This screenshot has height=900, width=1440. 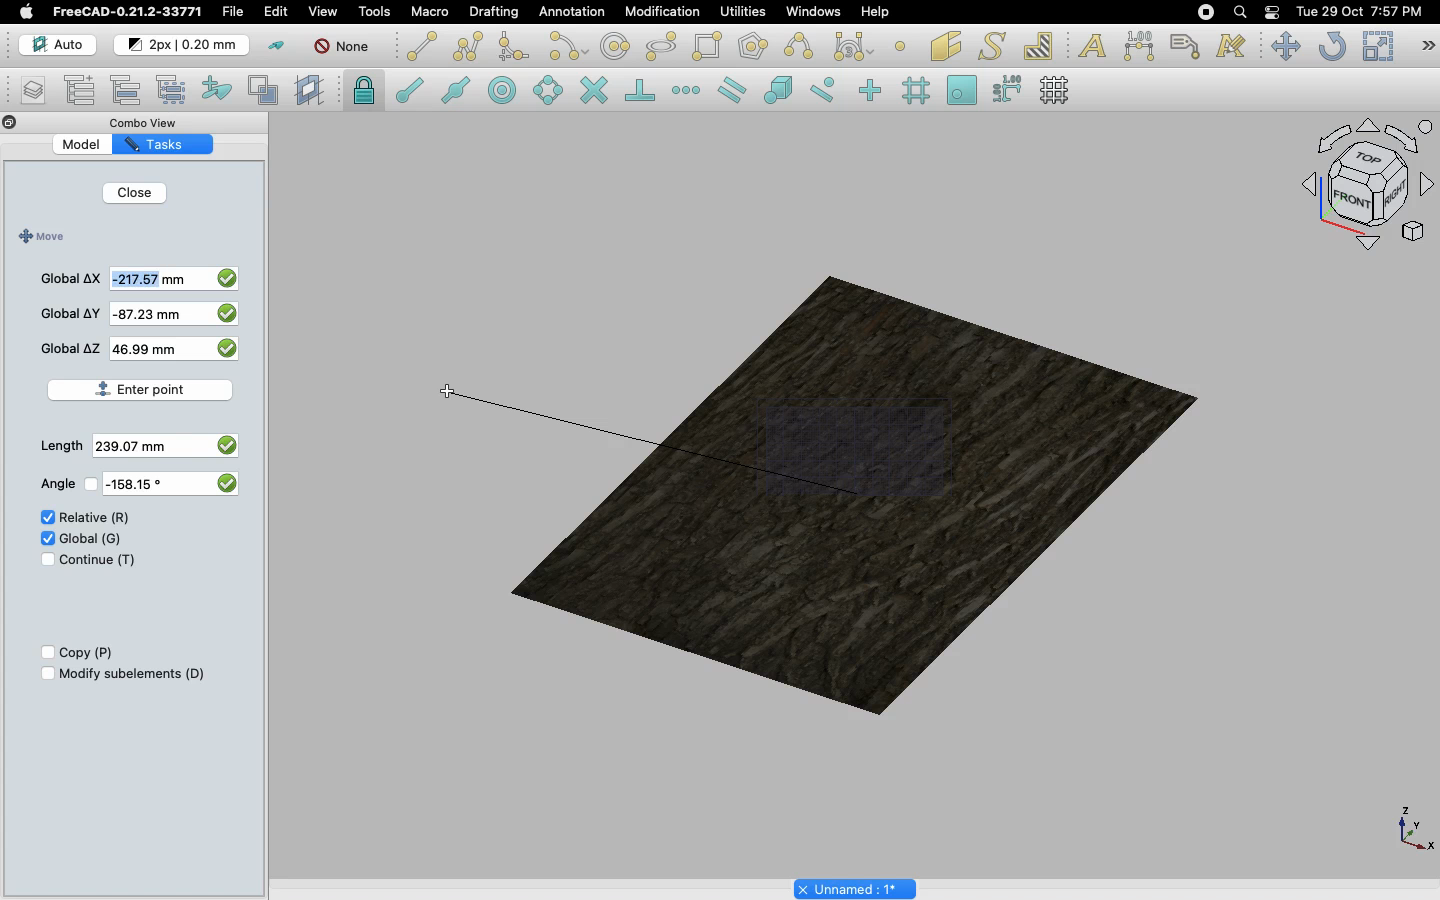 What do you see at coordinates (688, 91) in the screenshot?
I see `Snap extension` at bounding box center [688, 91].